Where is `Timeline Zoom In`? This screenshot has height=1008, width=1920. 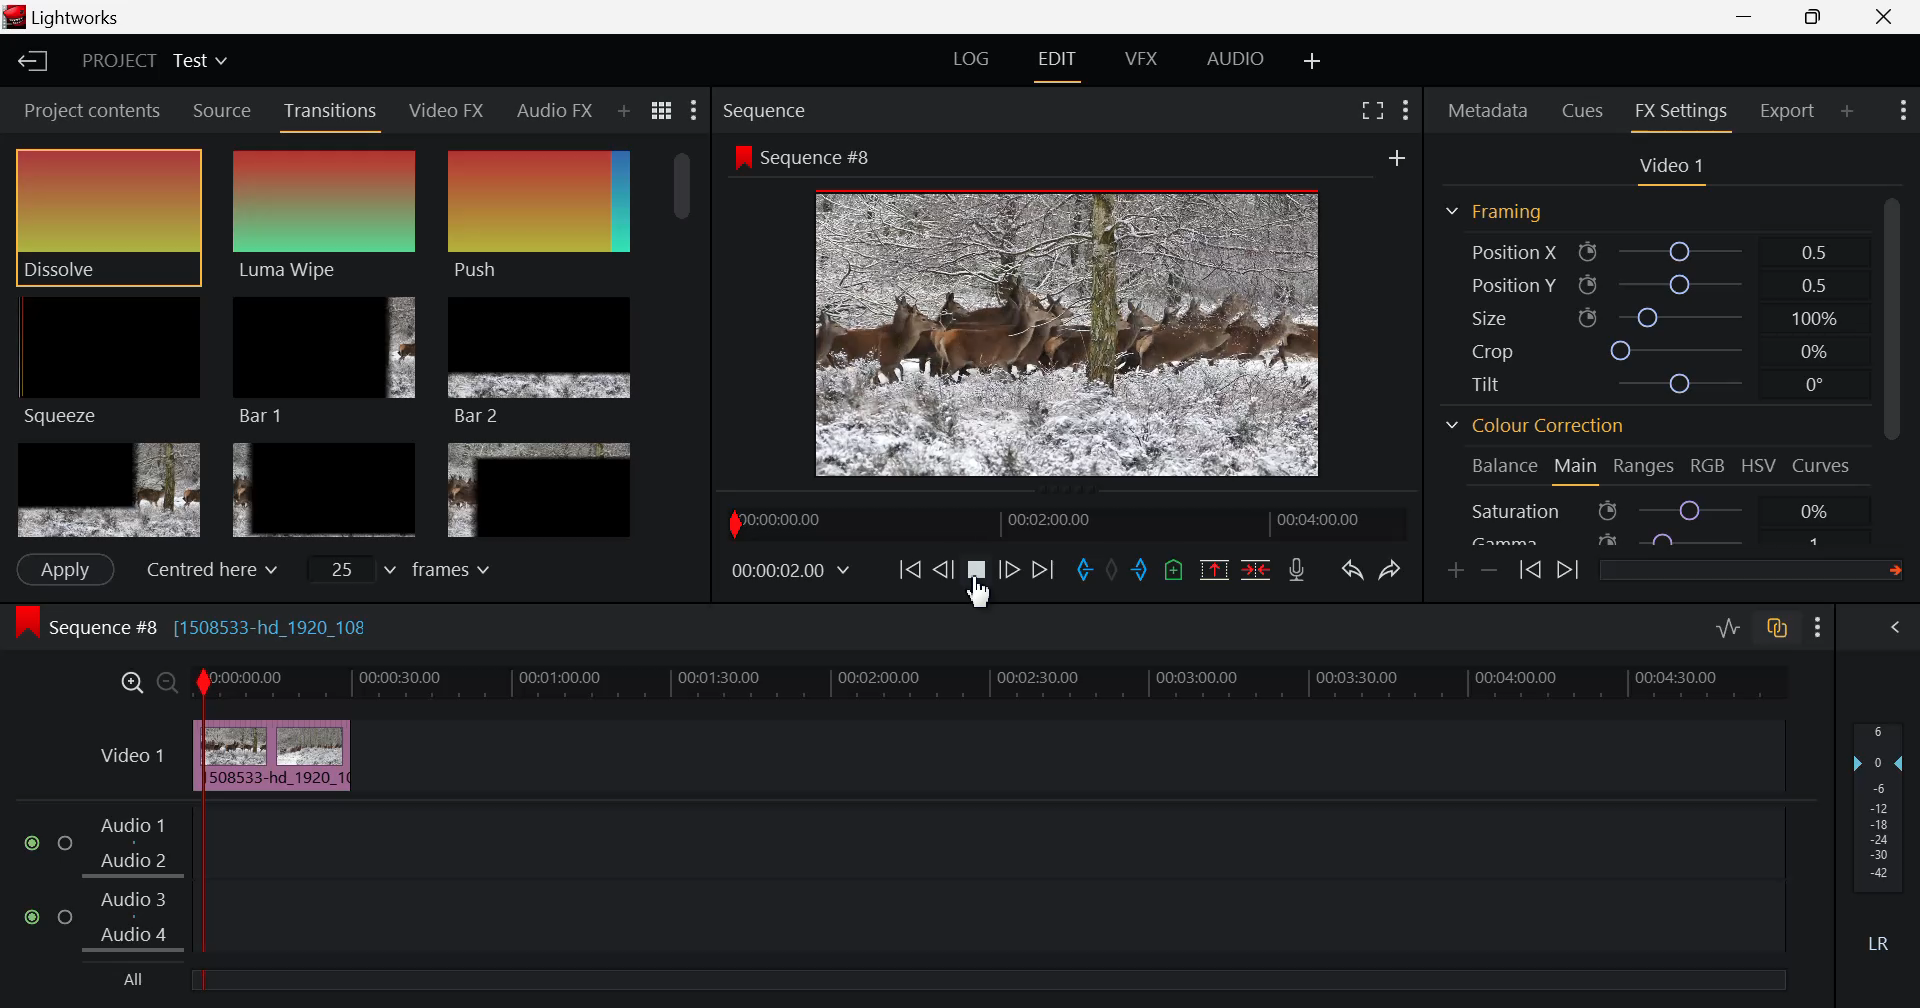
Timeline Zoom In is located at coordinates (133, 683).